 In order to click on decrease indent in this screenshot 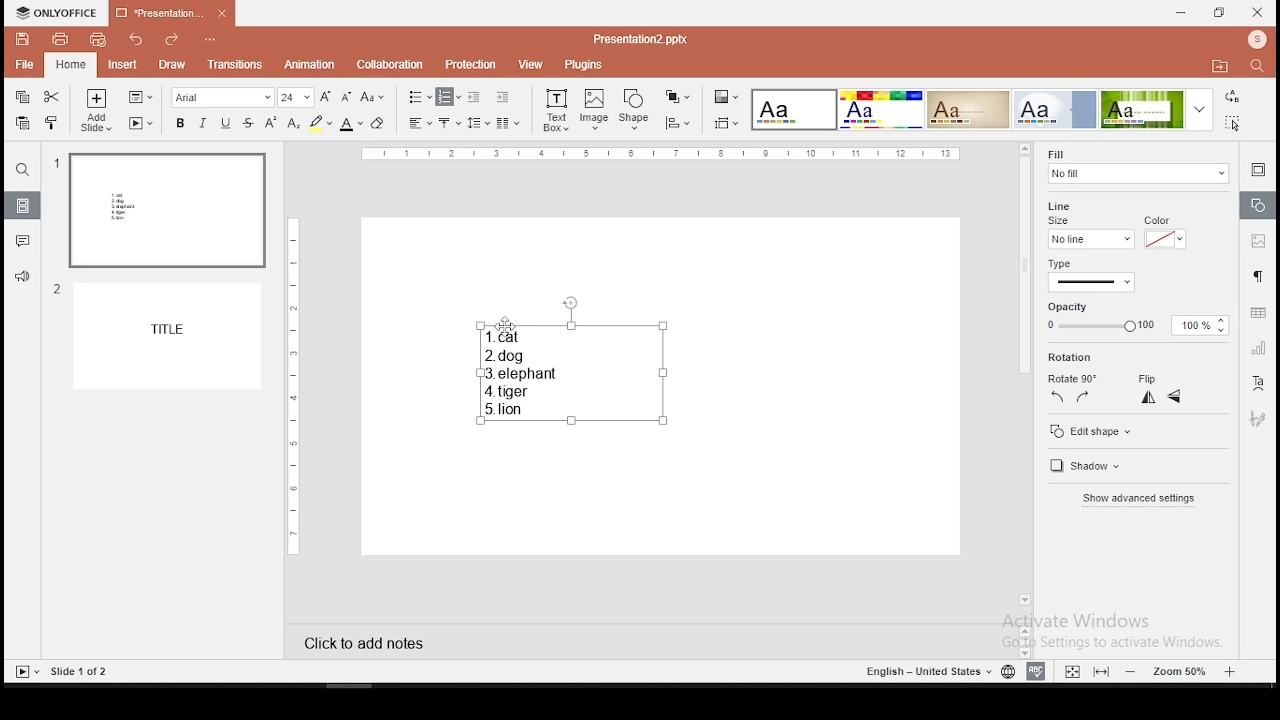, I will do `click(476, 96)`.